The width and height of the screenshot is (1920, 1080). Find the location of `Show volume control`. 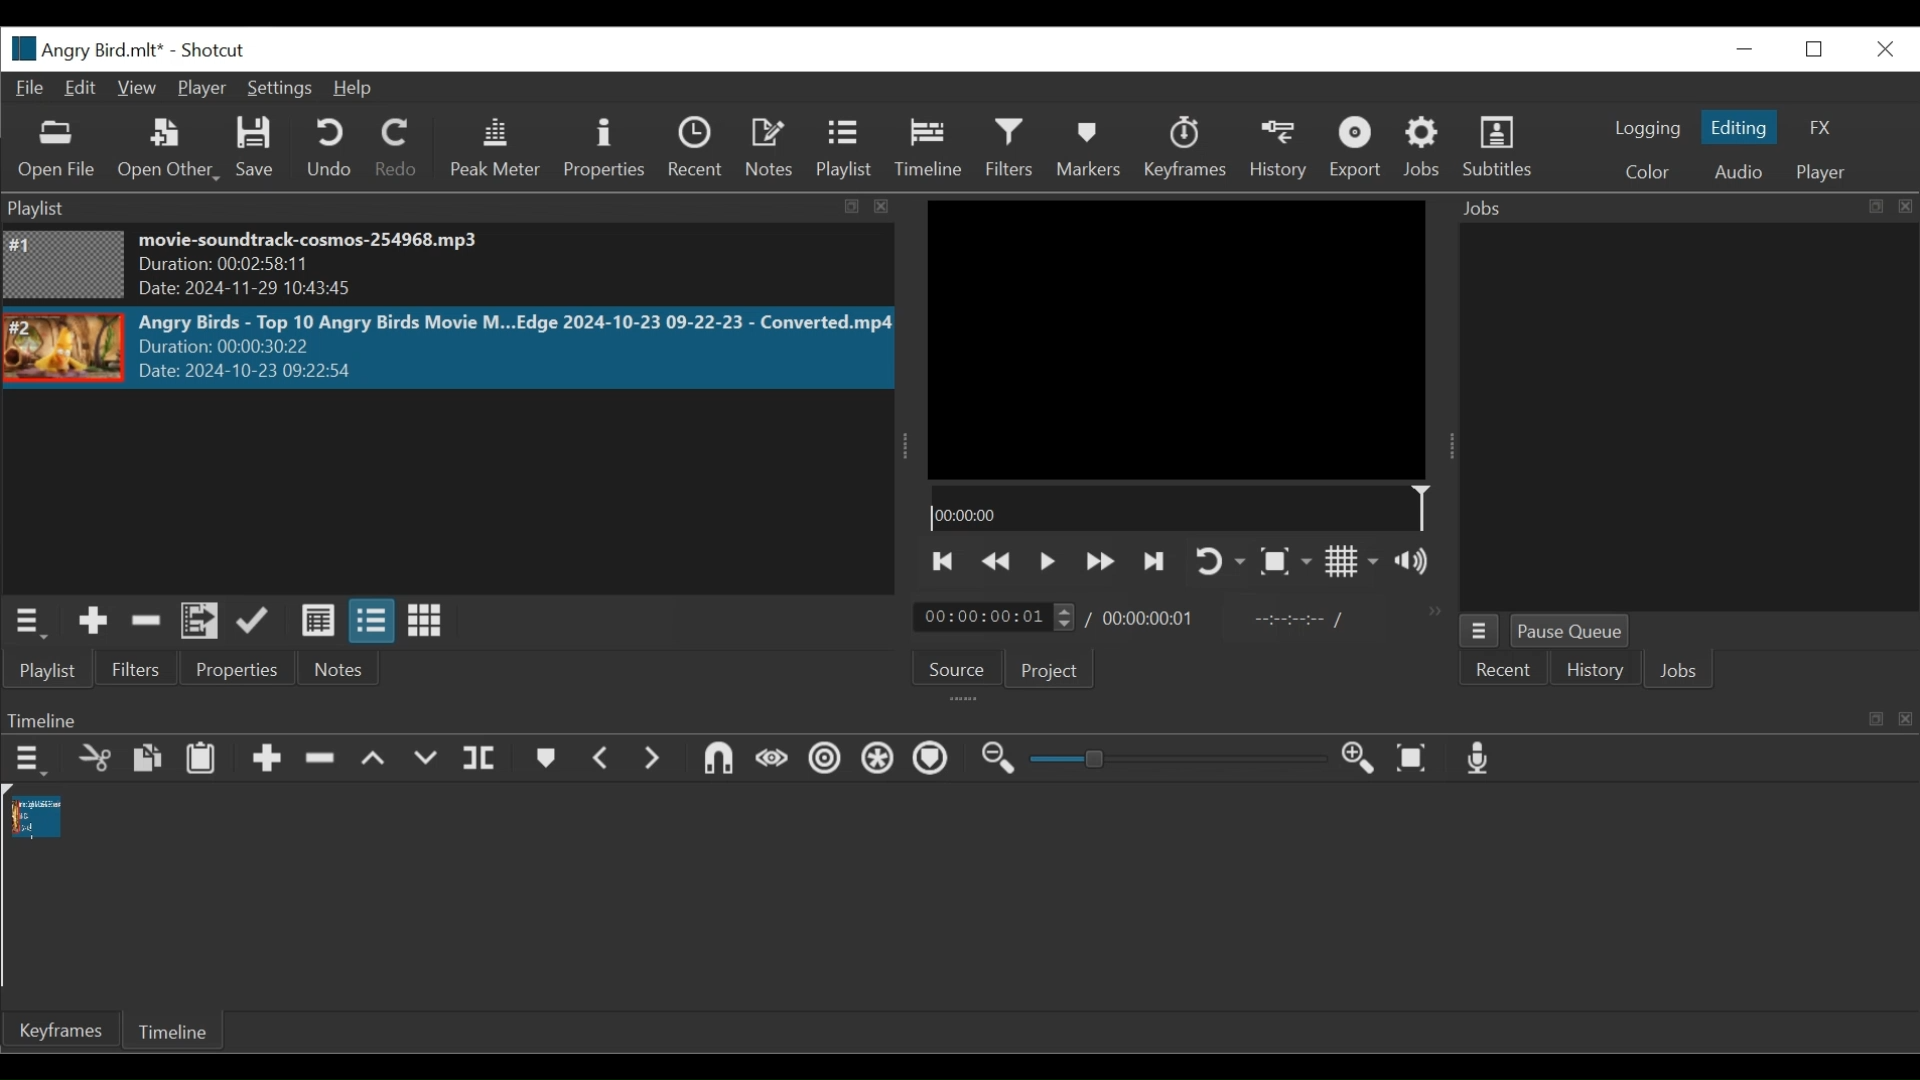

Show volume control is located at coordinates (1418, 564).